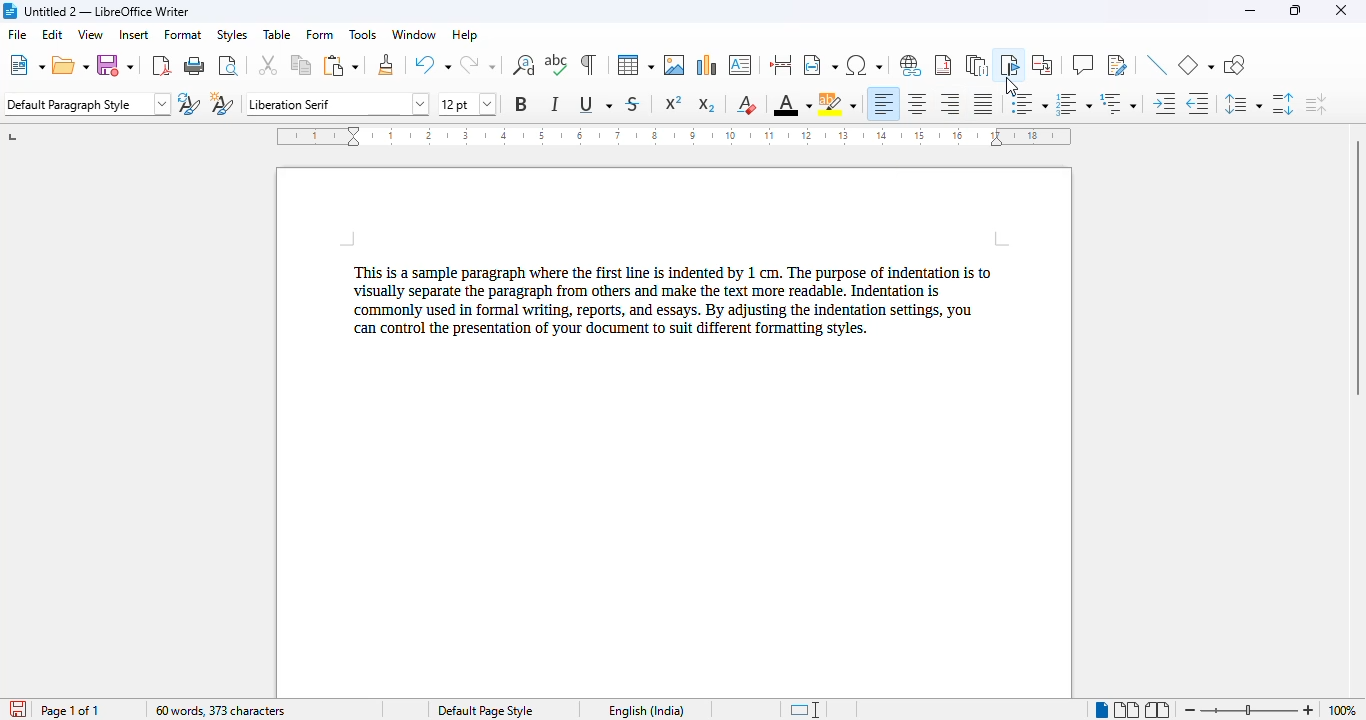 The image size is (1366, 720). What do you see at coordinates (1309, 711) in the screenshot?
I see `zoom in` at bounding box center [1309, 711].